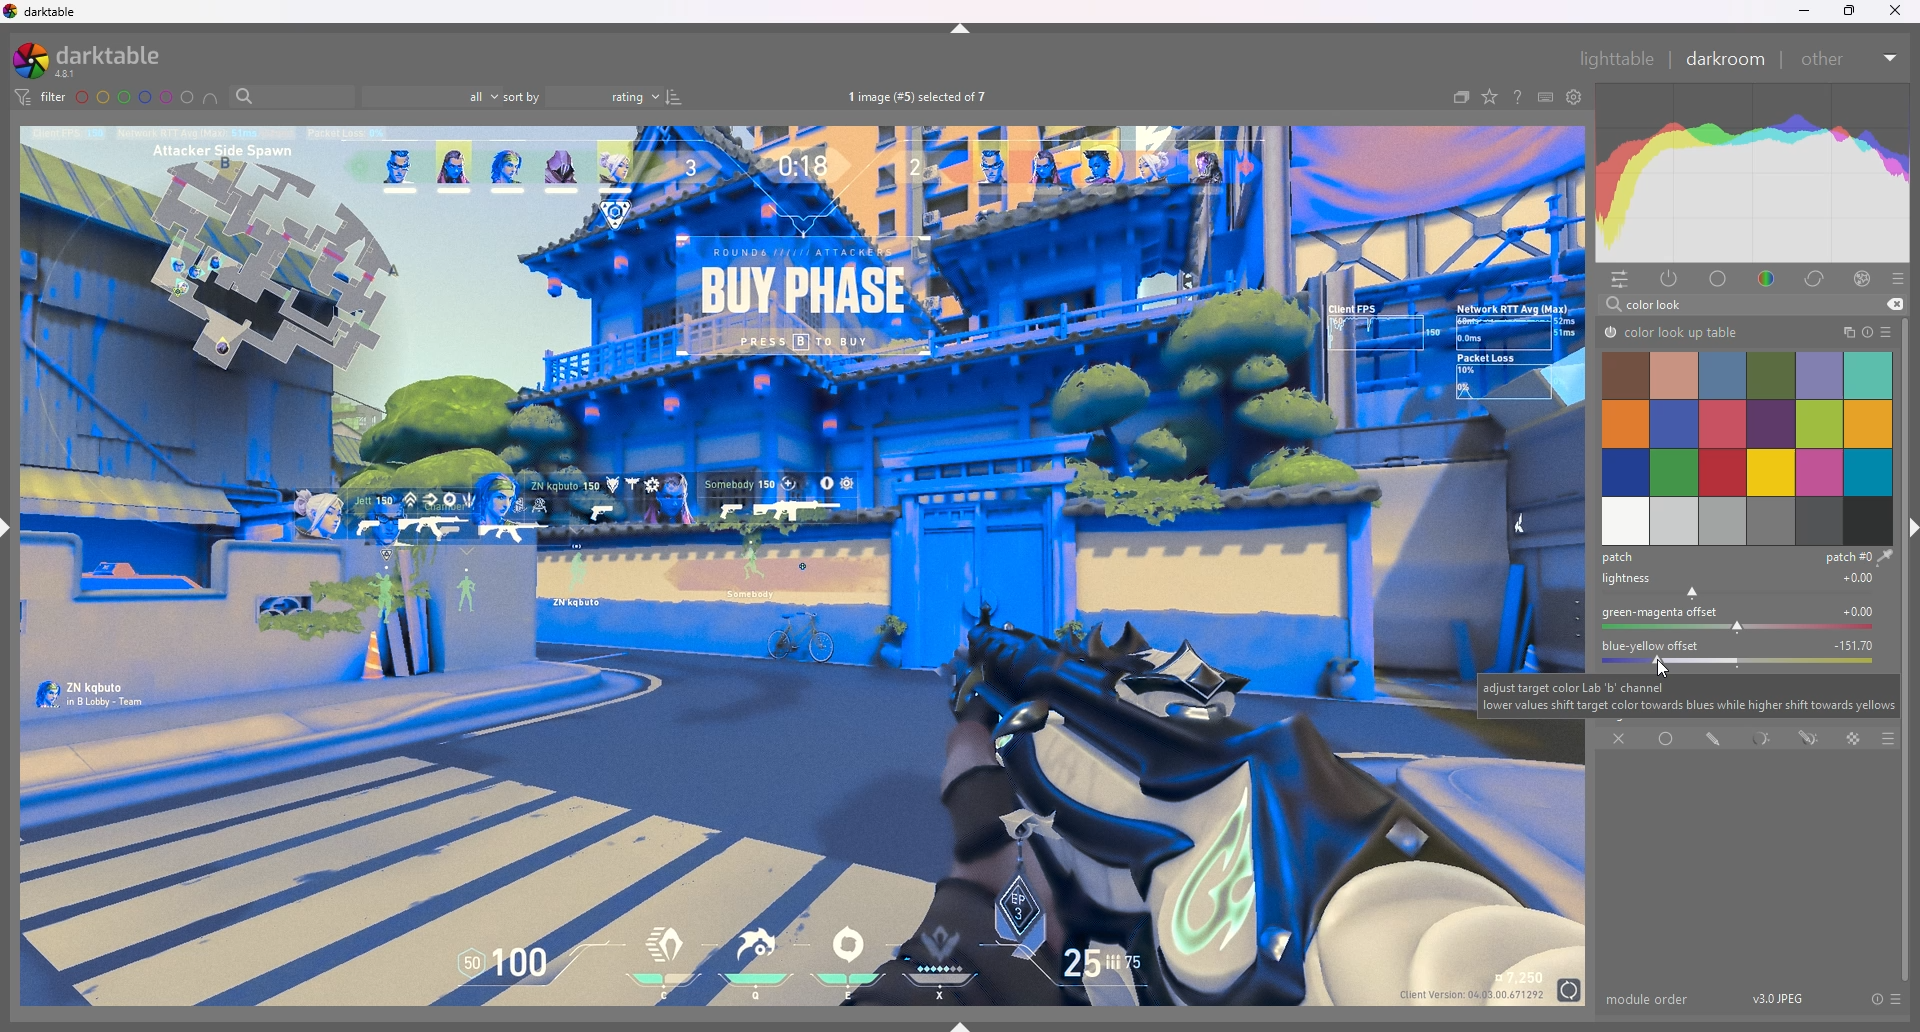 This screenshot has width=1920, height=1032. I want to click on close, so click(1895, 10).